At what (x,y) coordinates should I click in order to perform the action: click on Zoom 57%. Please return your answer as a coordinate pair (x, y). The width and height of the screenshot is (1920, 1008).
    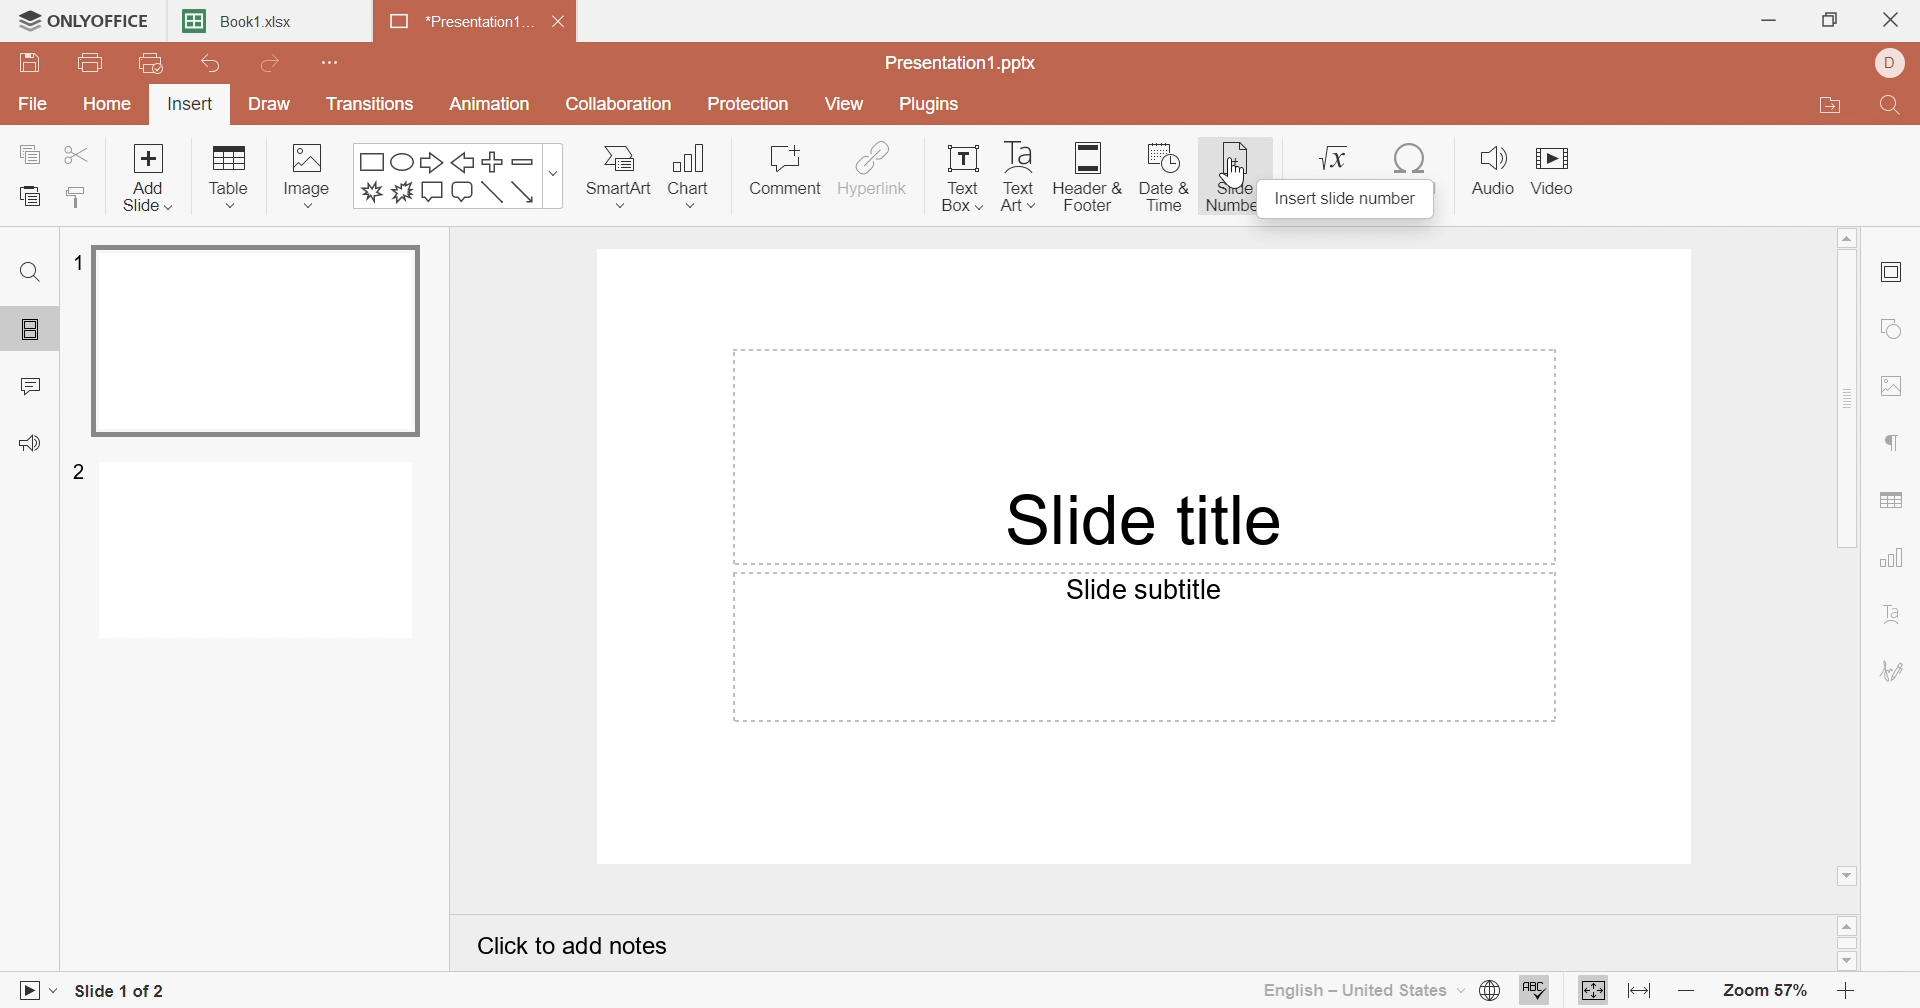
    Looking at the image, I should click on (1768, 994).